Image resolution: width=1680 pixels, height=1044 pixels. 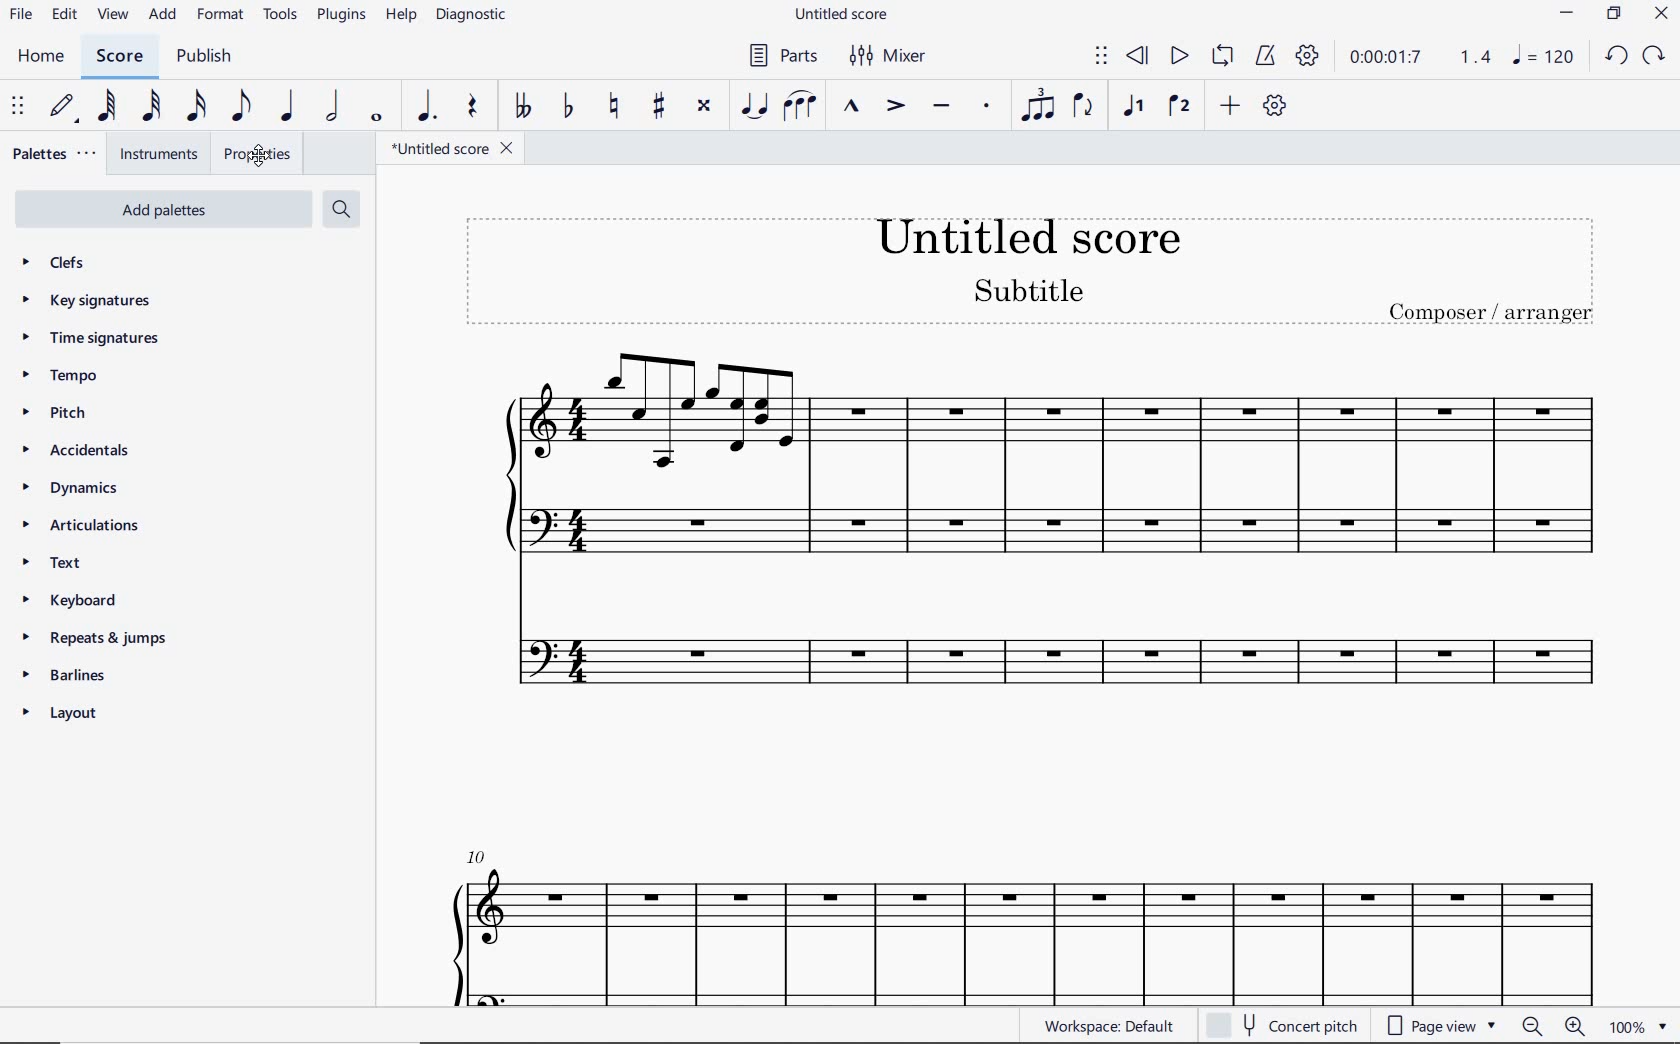 What do you see at coordinates (987, 109) in the screenshot?
I see `STACCATO` at bounding box center [987, 109].